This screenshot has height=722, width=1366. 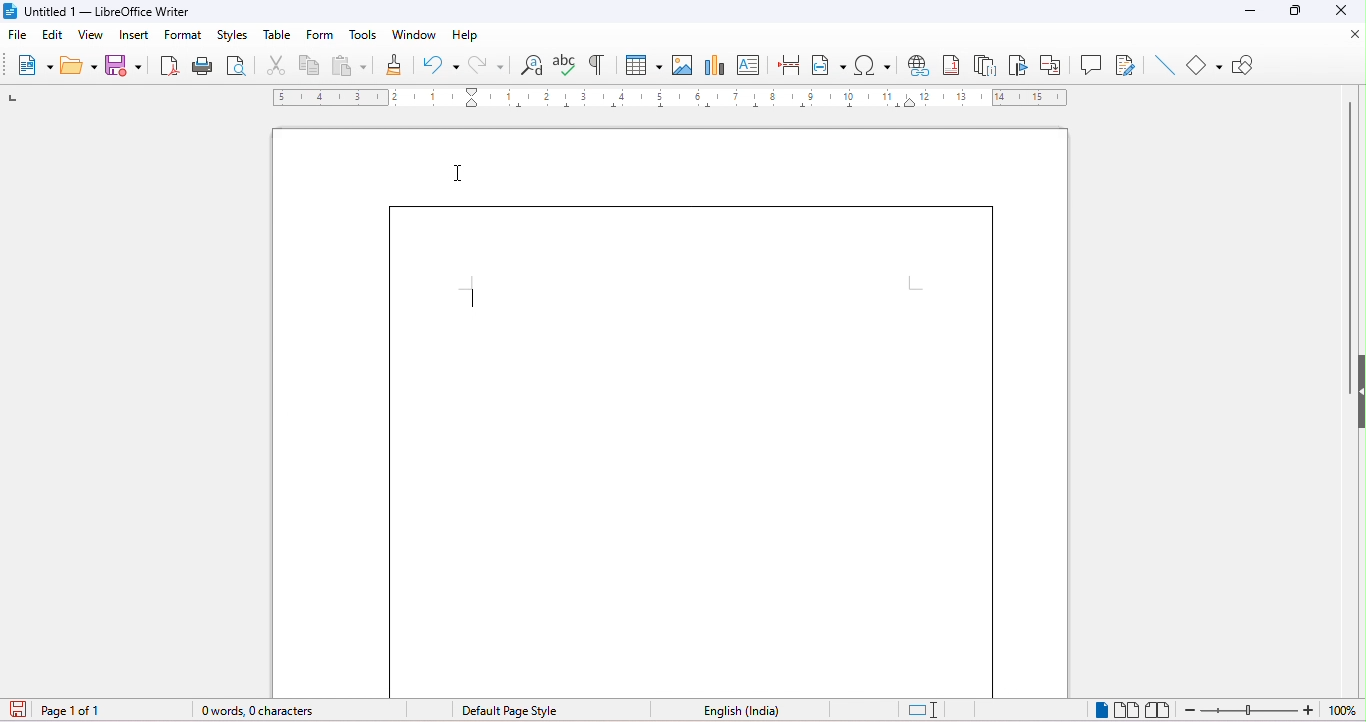 What do you see at coordinates (136, 37) in the screenshot?
I see `insert` at bounding box center [136, 37].